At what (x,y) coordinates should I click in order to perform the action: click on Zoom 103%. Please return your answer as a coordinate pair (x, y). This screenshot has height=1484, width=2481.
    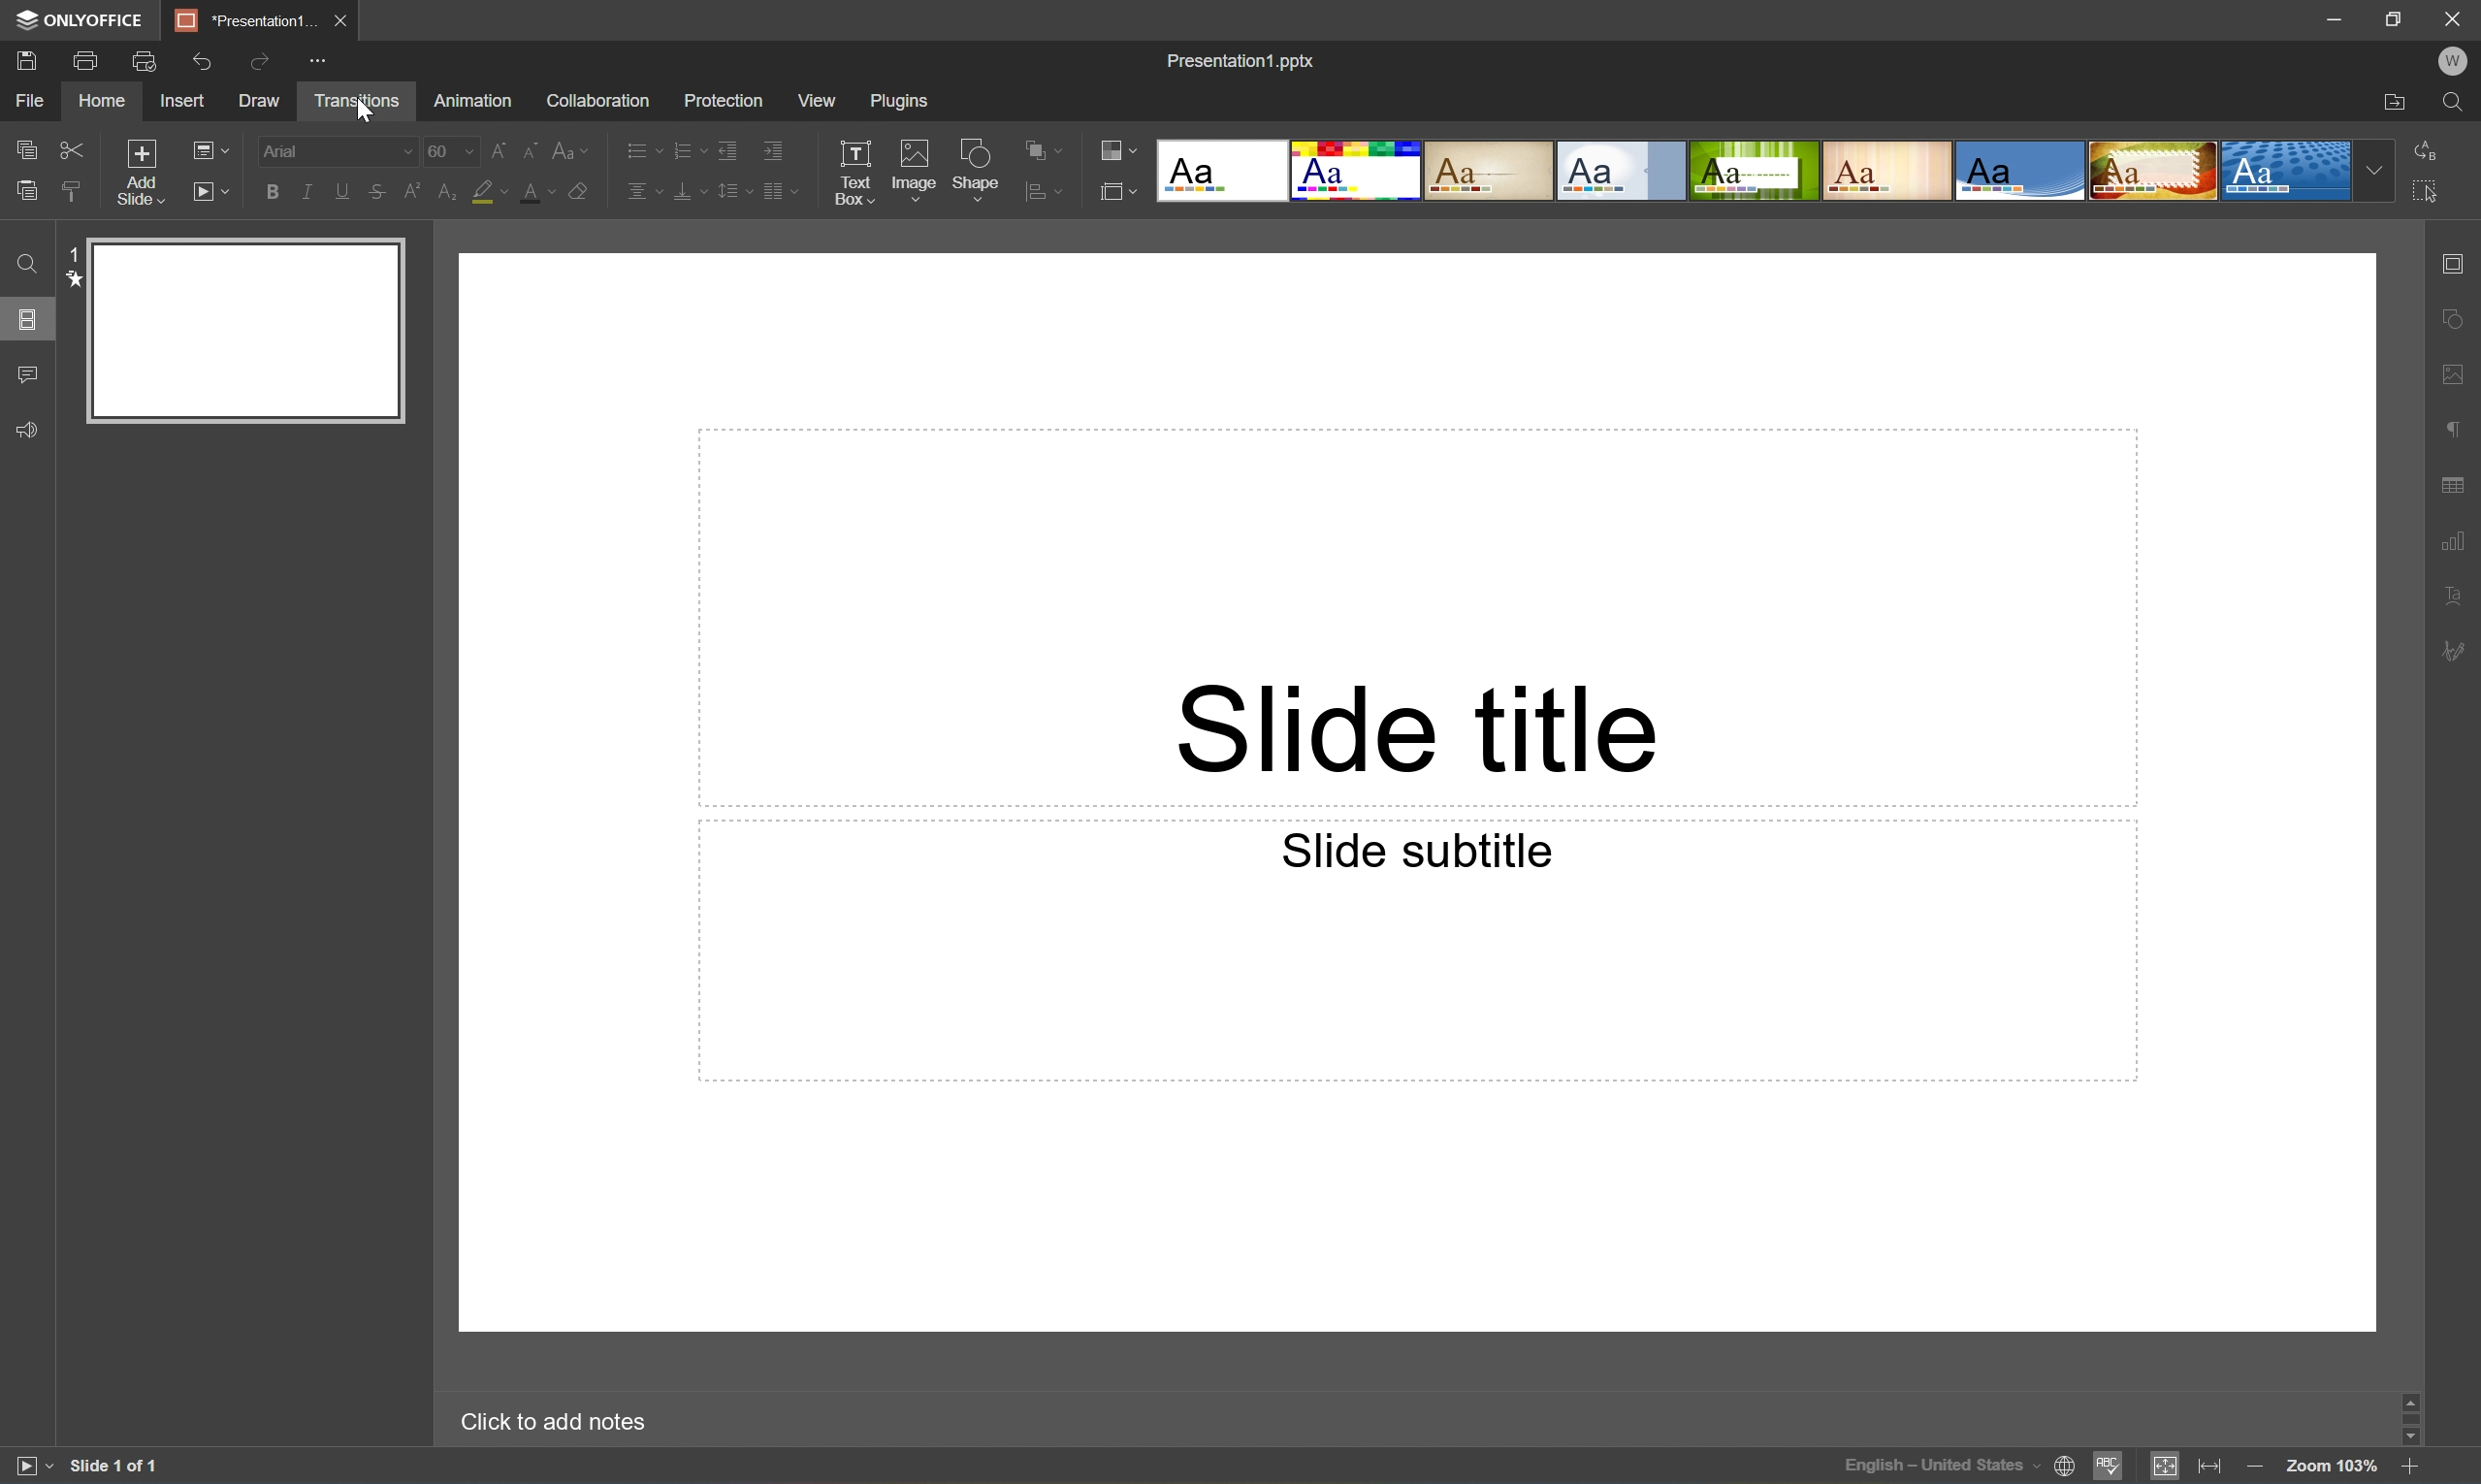
    Looking at the image, I should click on (2334, 1466).